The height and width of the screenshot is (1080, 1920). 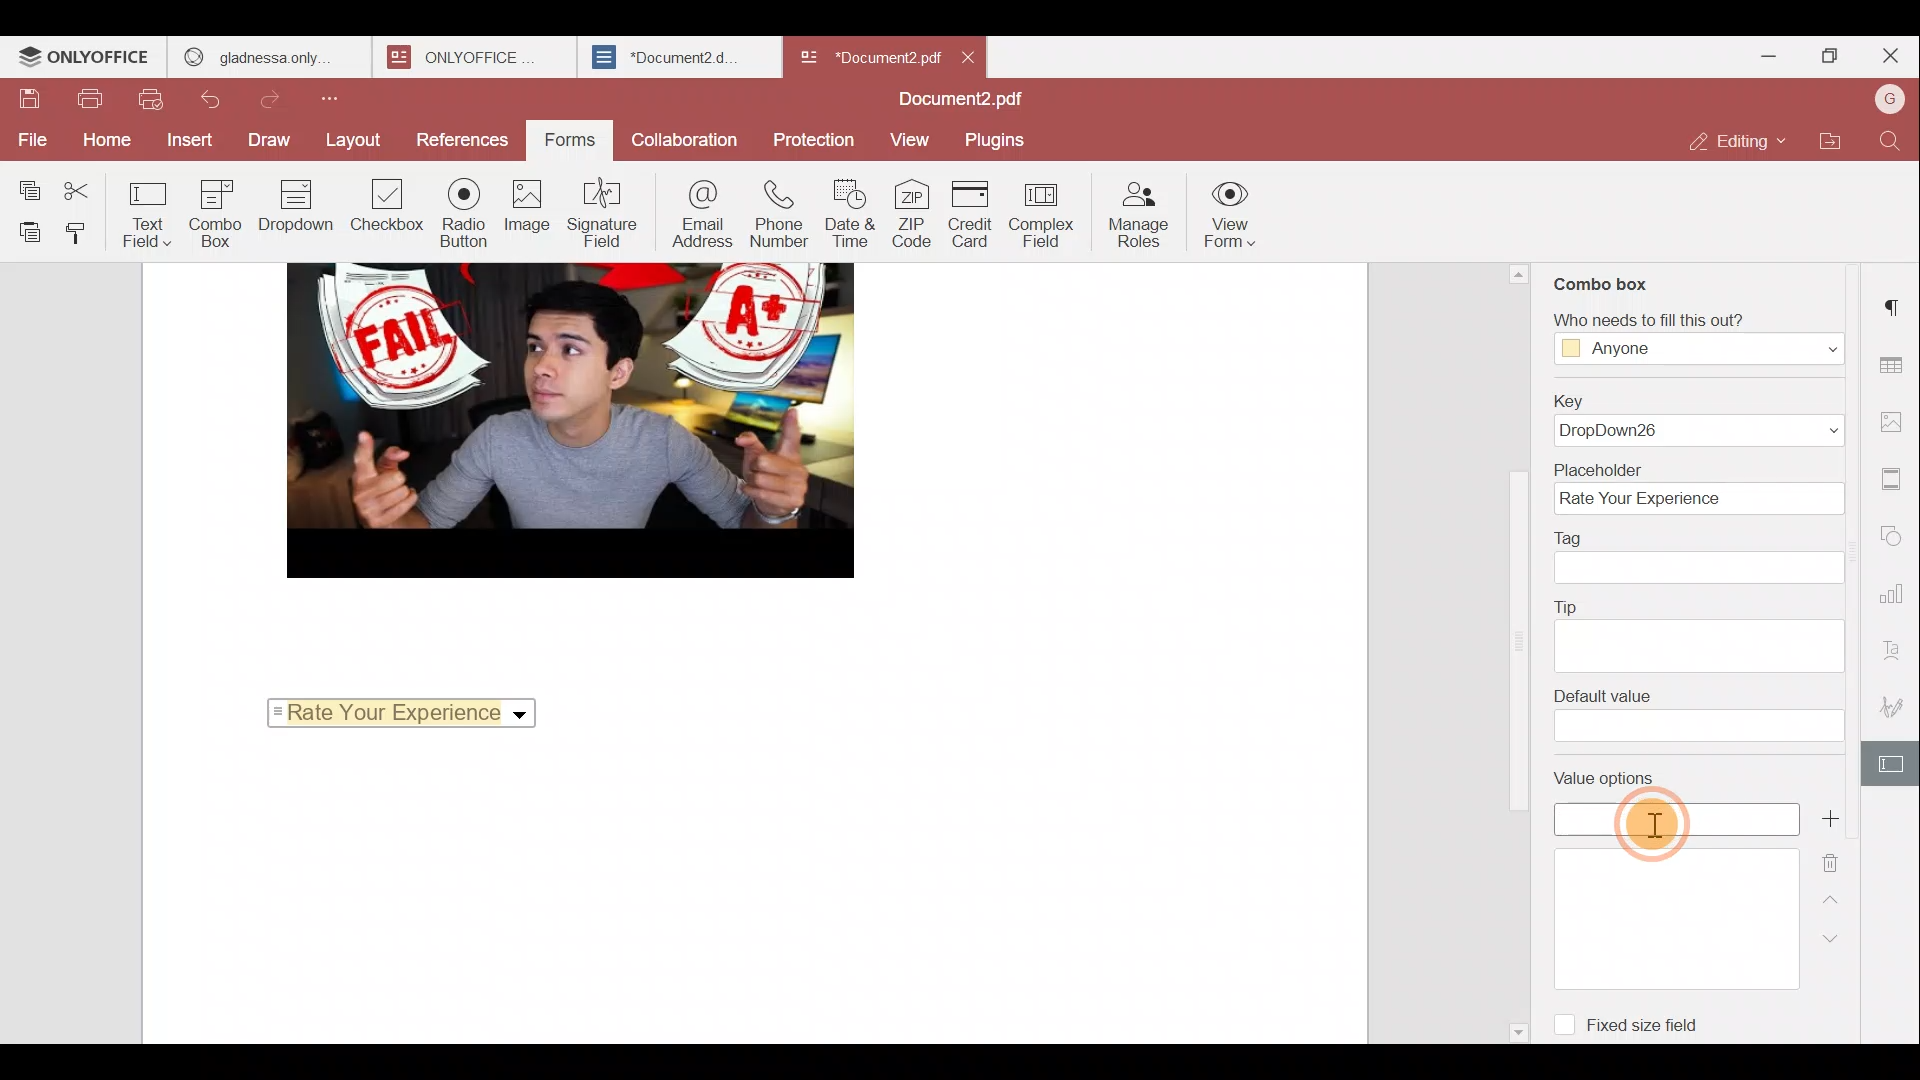 What do you see at coordinates (1890, 145) in the screenshot?
I see `Find` at bounding box center [1890, 145].